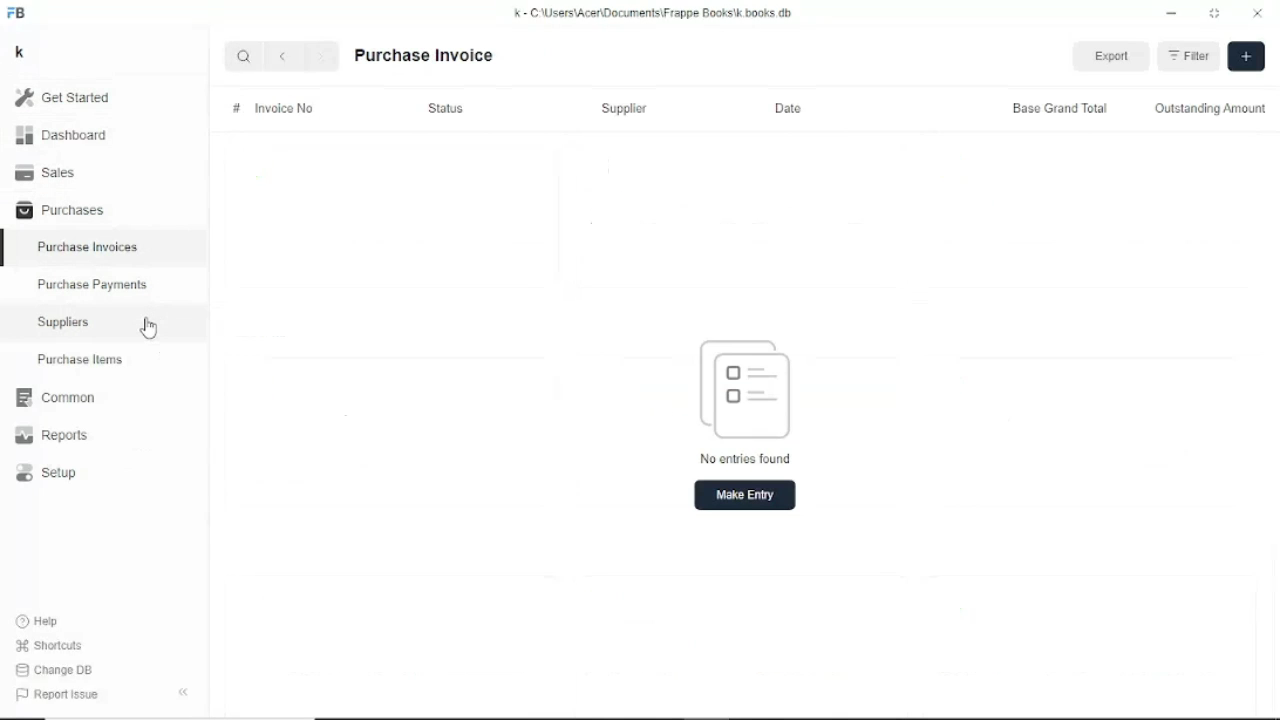 Image resolution: width=1280 pixels, height=720 pixels. Describe the element at coordinates (62, 136) in the screenshot. I see `Dashboard` at that location.